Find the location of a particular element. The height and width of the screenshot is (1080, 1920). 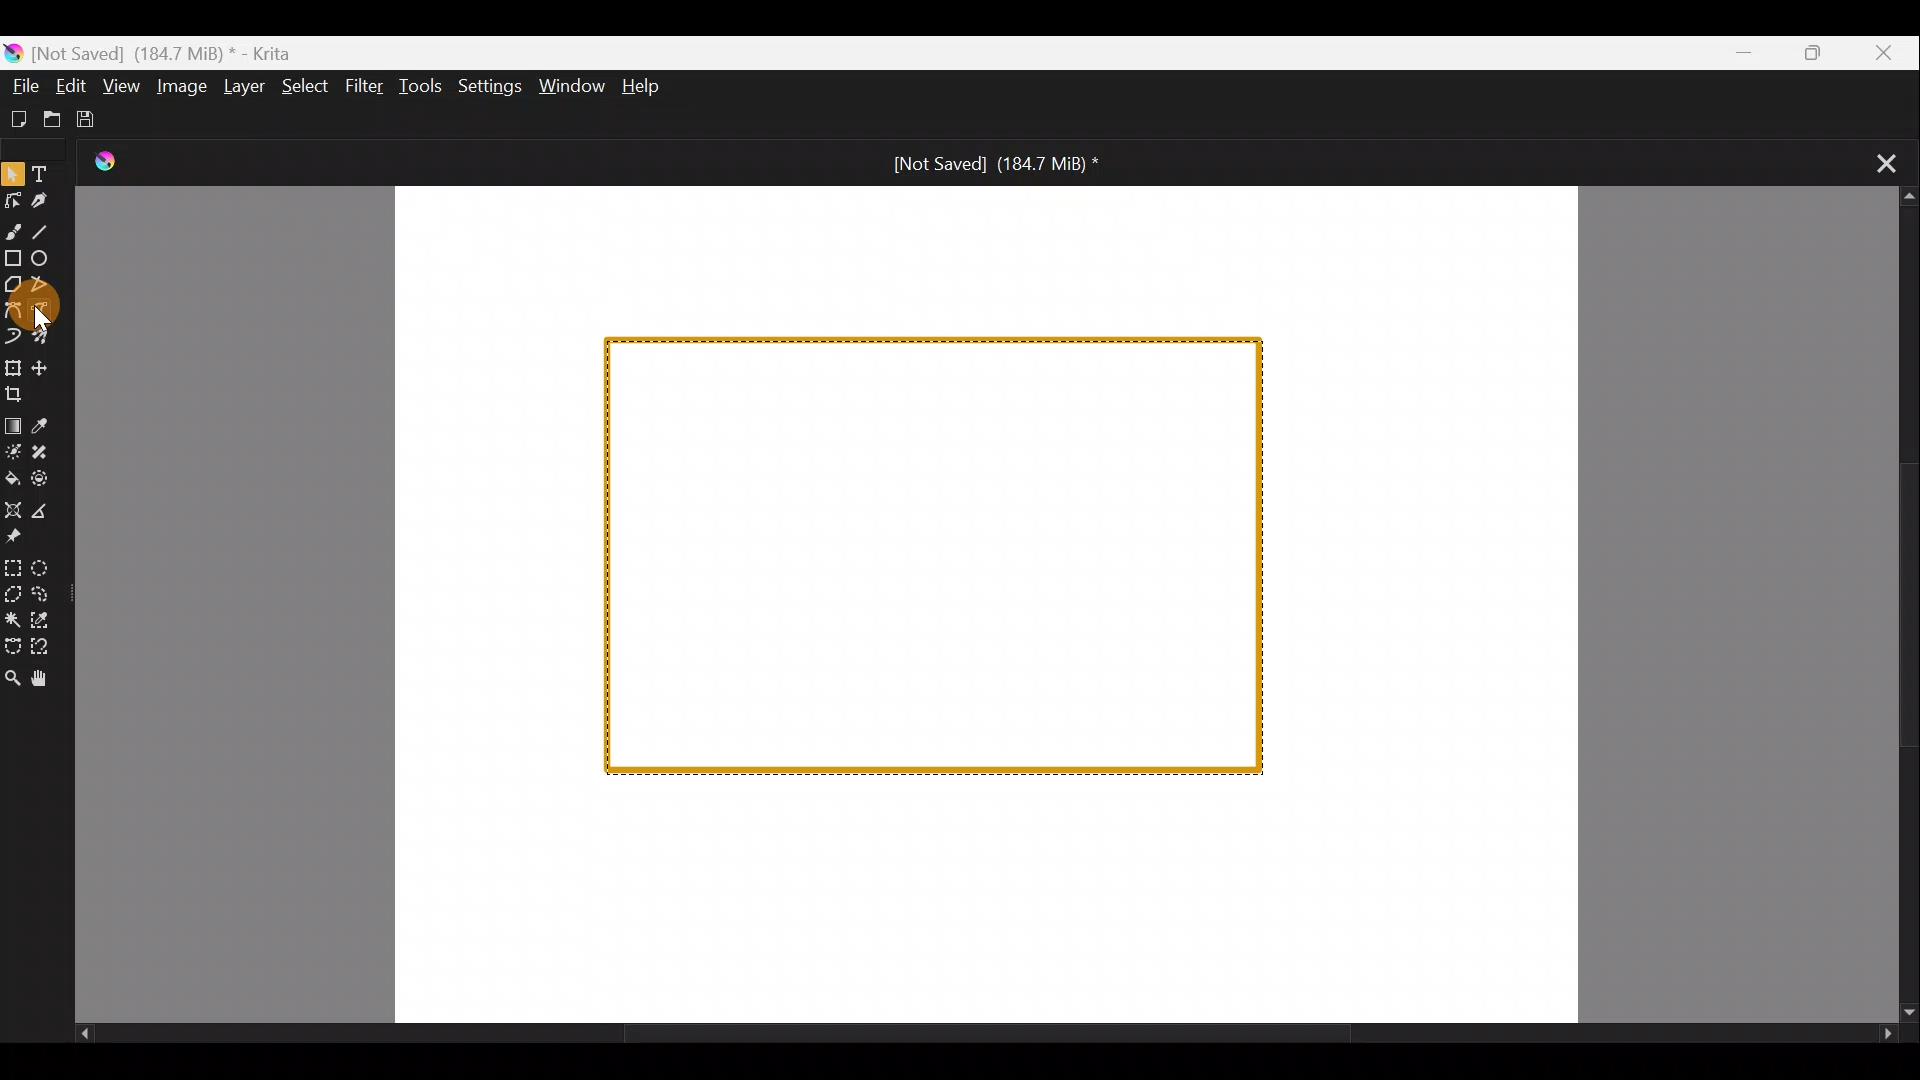

Cursor is located at coordinates (78, 314).